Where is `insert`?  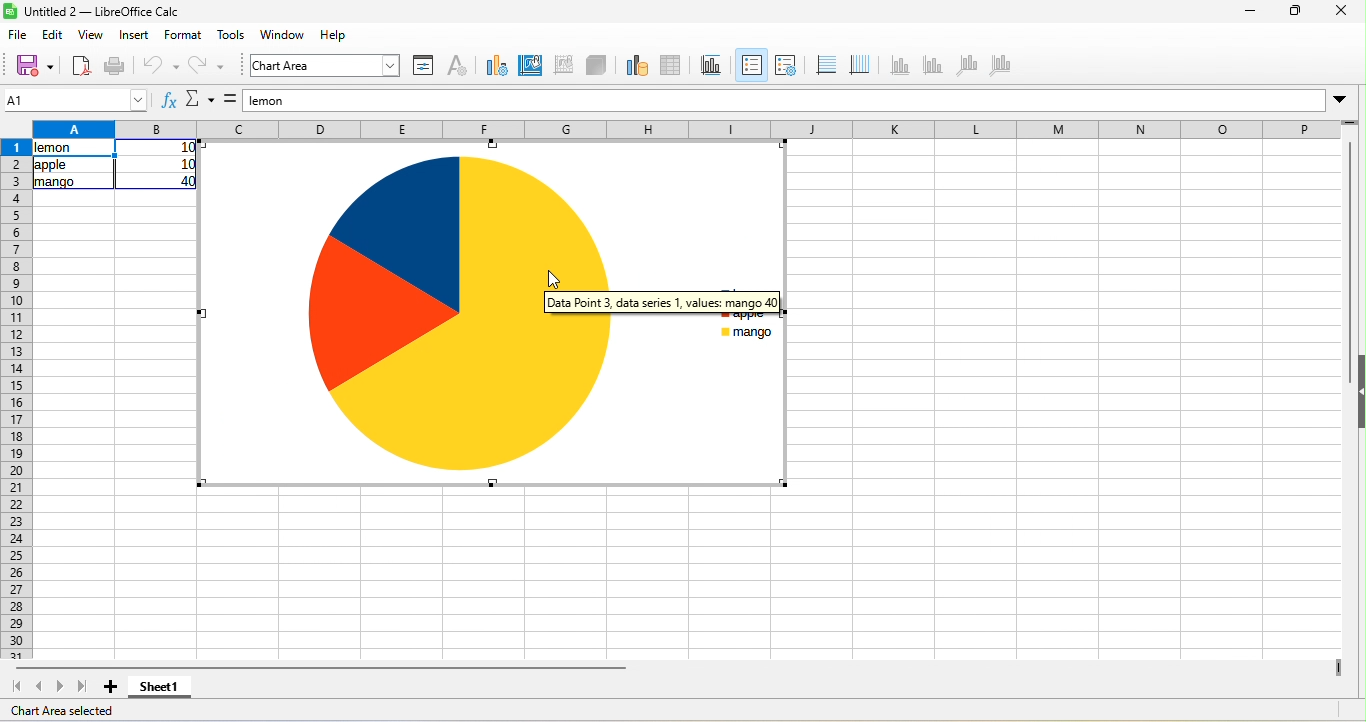
insert is located at coordinates (135, 36).